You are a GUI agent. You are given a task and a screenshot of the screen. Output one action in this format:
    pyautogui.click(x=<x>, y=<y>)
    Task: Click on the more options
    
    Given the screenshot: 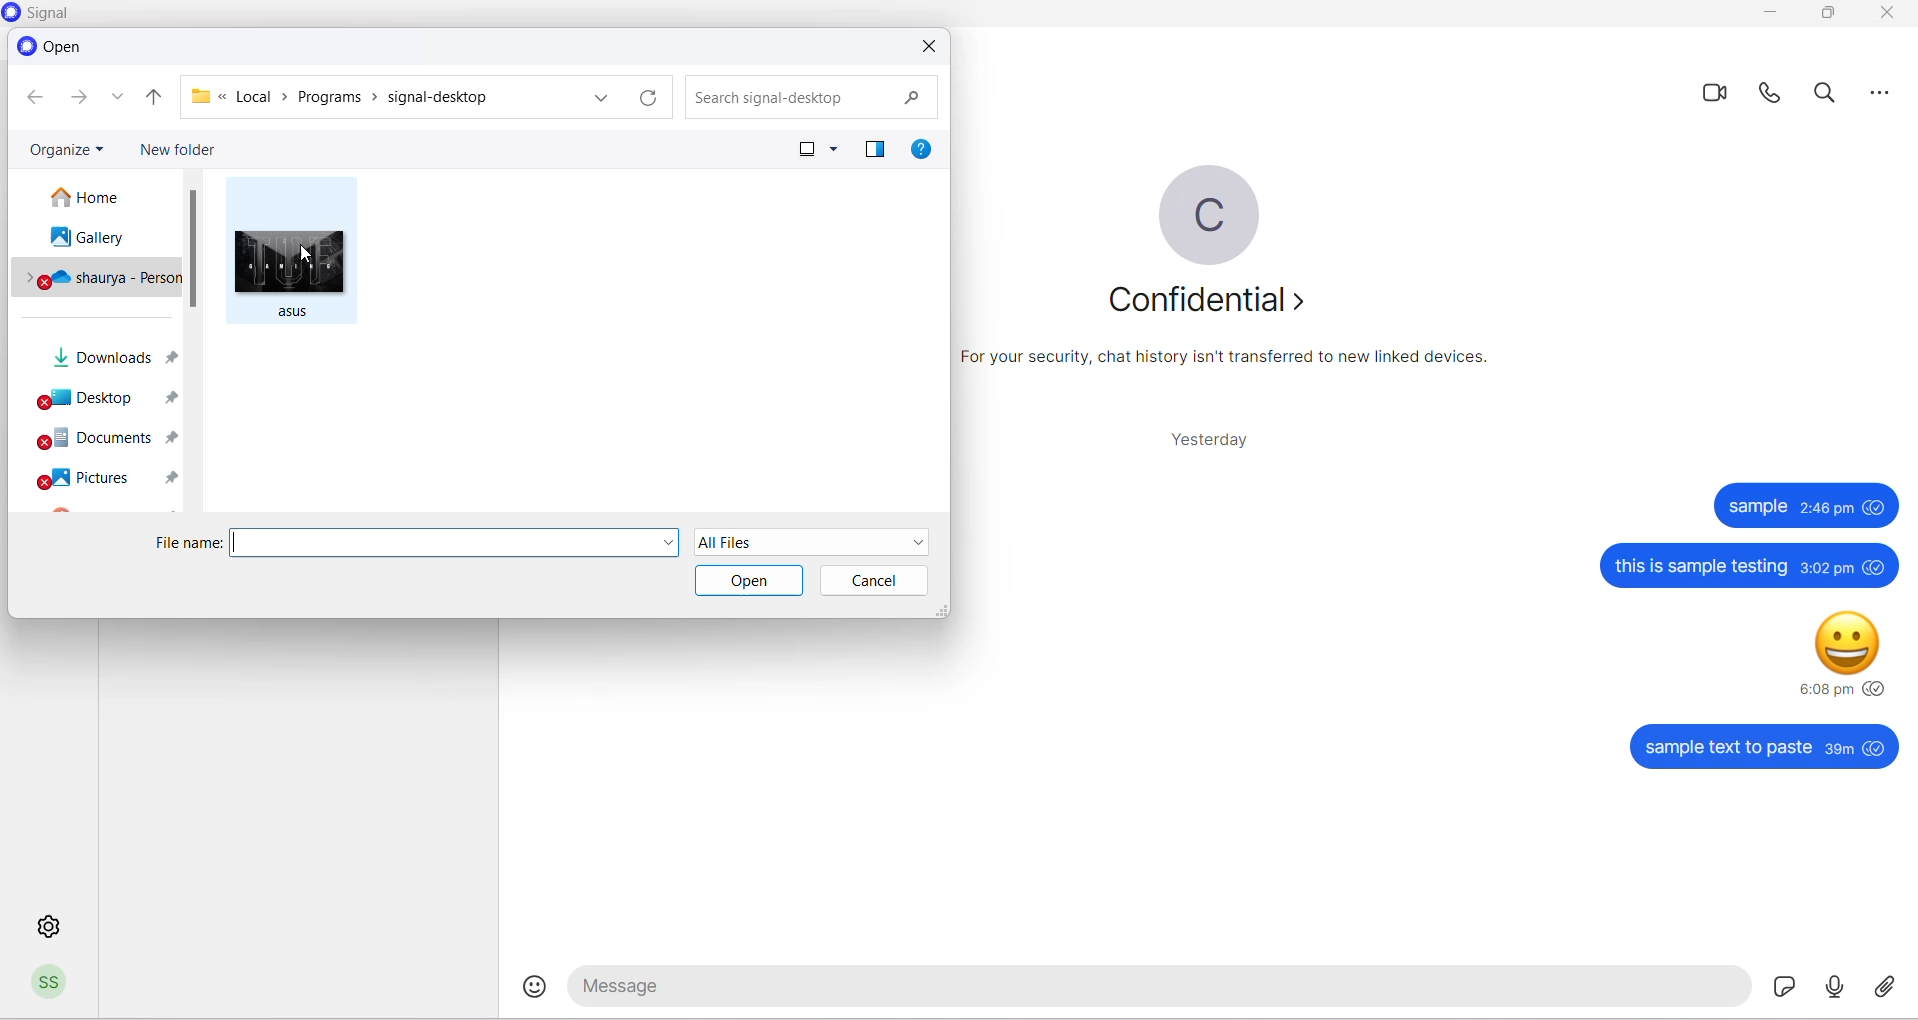 What is the action you would take?
    pyautogui.click(x=837, y=151)
    